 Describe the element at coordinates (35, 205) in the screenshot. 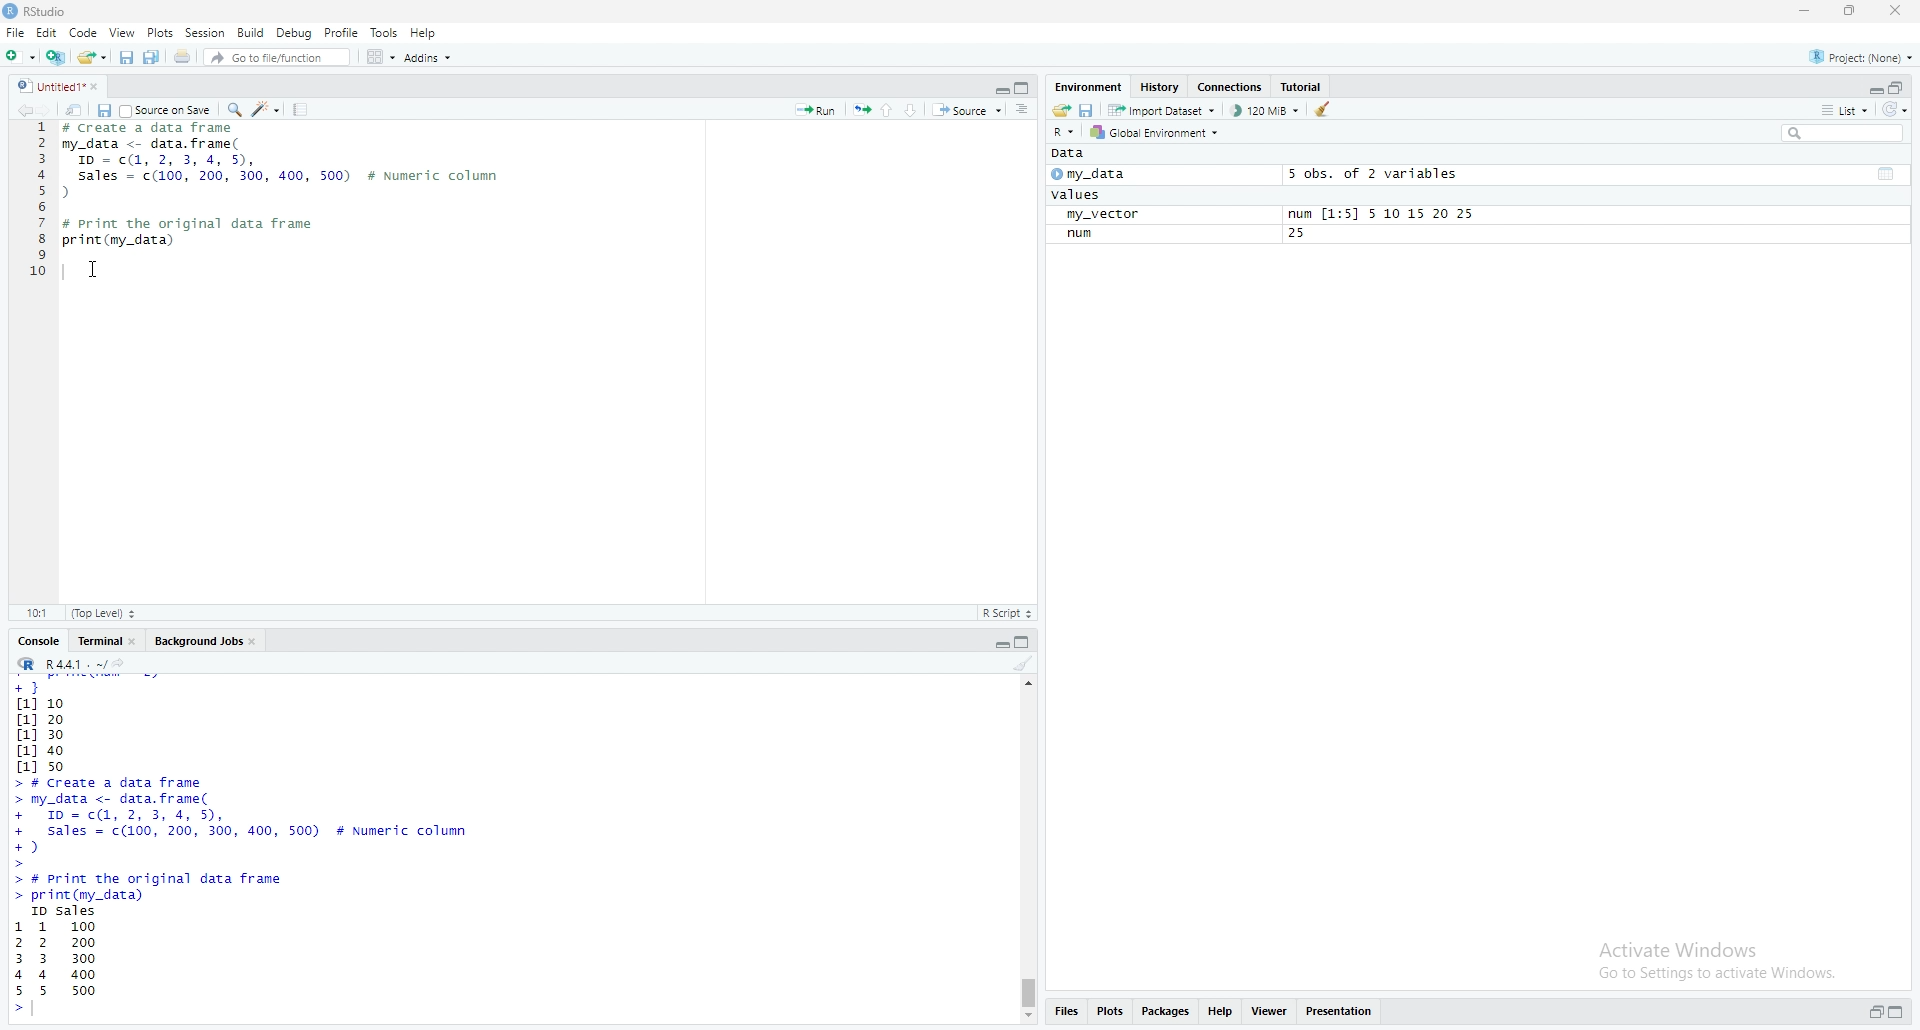

I see `serial number` at that location.